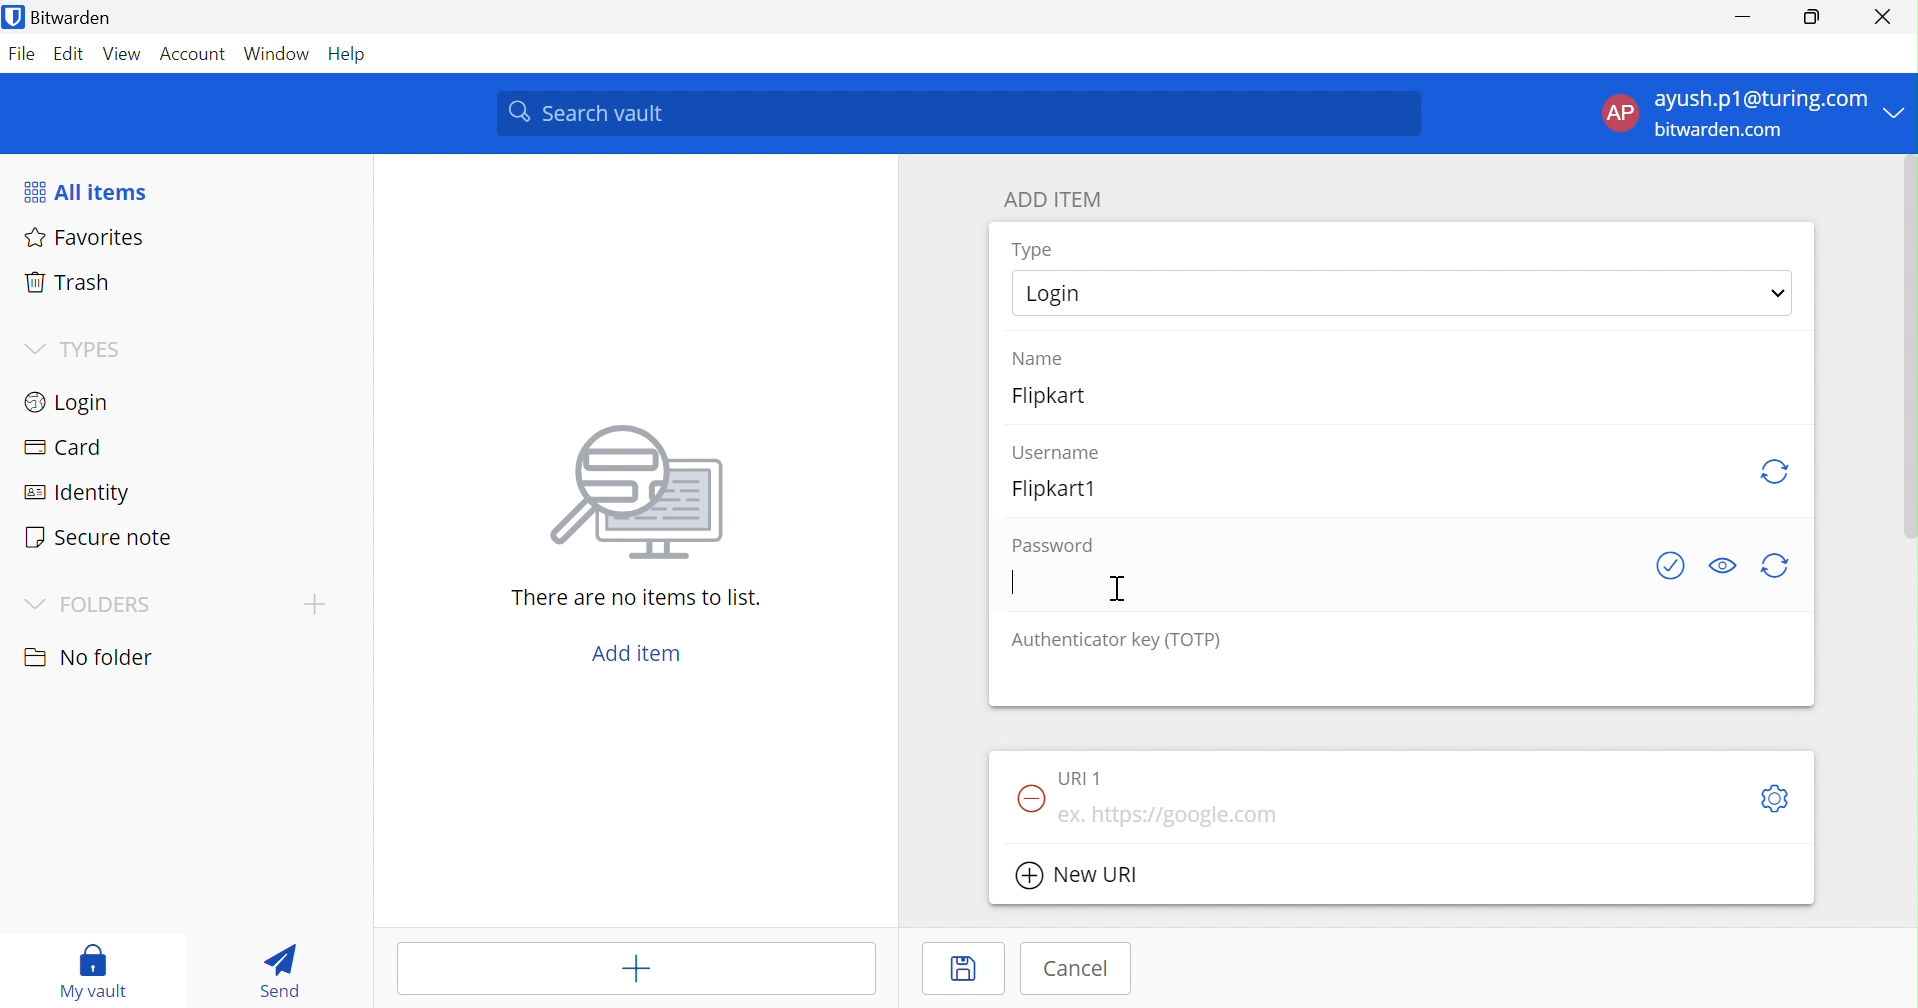 The width and height of the screenshot is (1918, 1008). Describe the element at coordinates (950, 972) in the screenshot. I see `Save` at that location.